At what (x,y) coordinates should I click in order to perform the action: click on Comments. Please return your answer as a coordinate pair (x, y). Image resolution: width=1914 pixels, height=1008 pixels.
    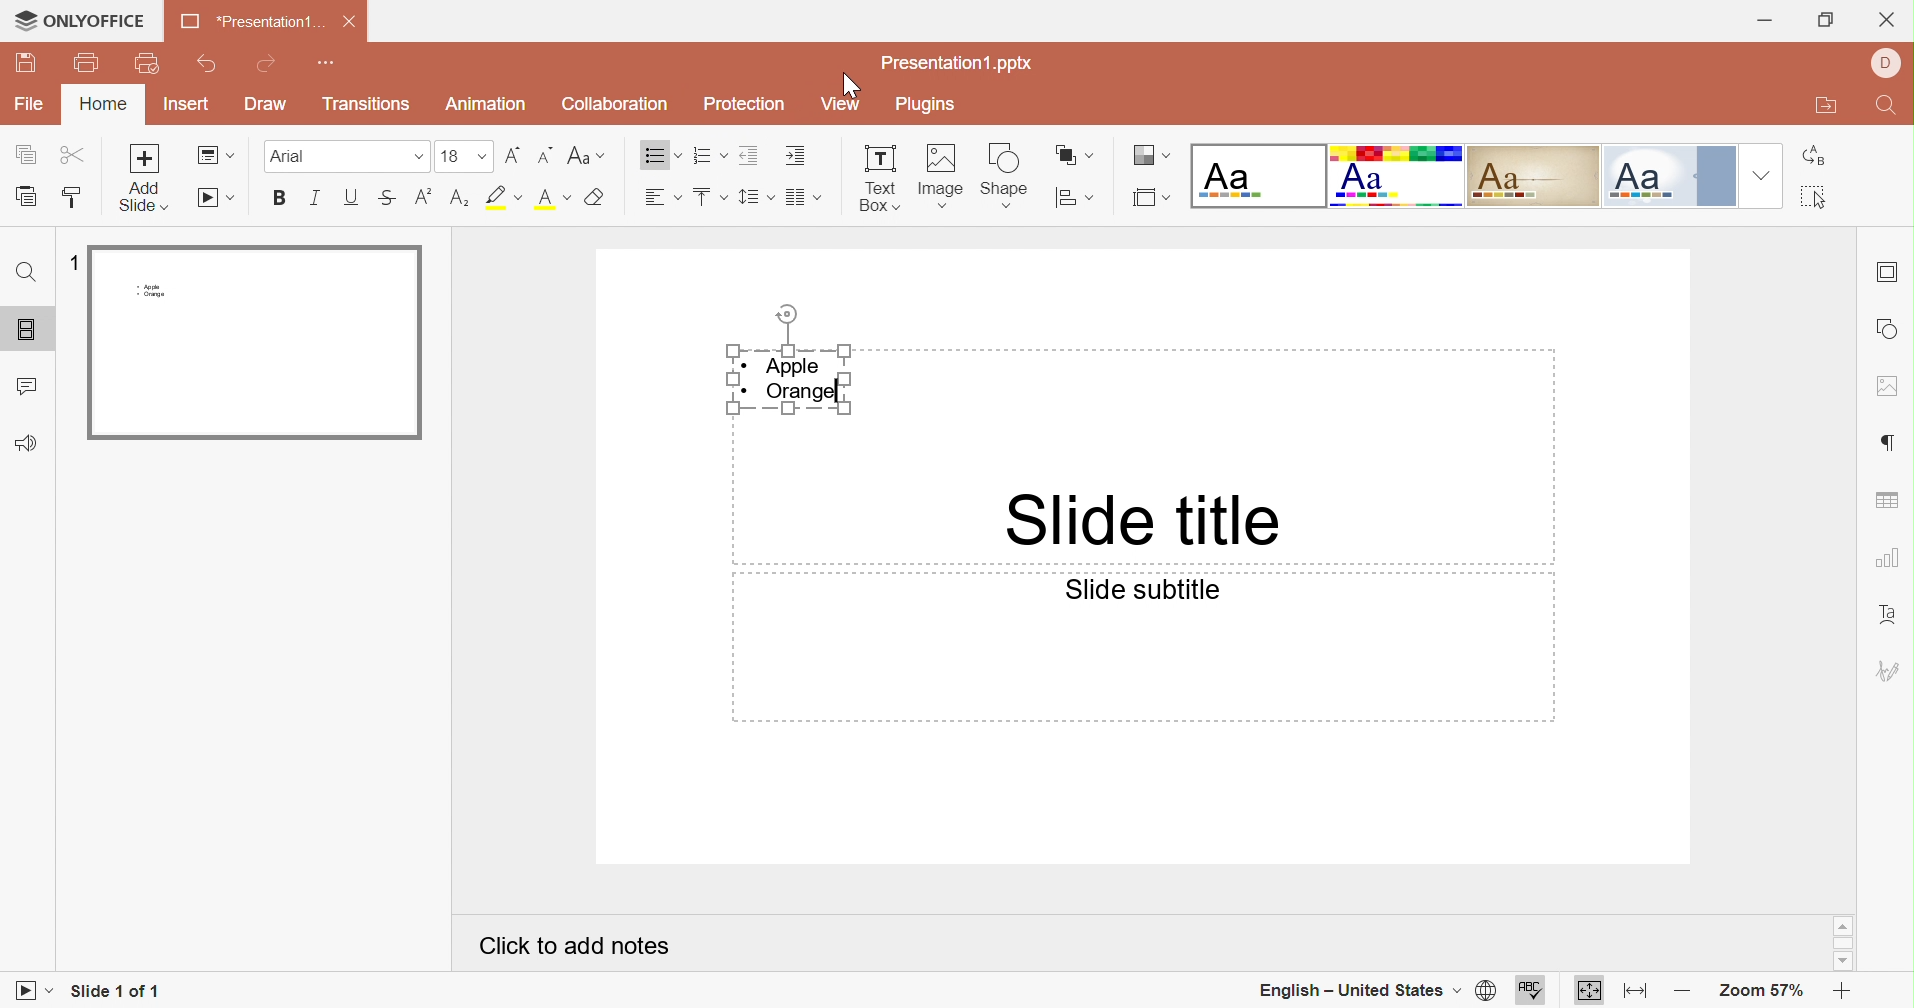
    Looking at the image, I should click on (28, 388).